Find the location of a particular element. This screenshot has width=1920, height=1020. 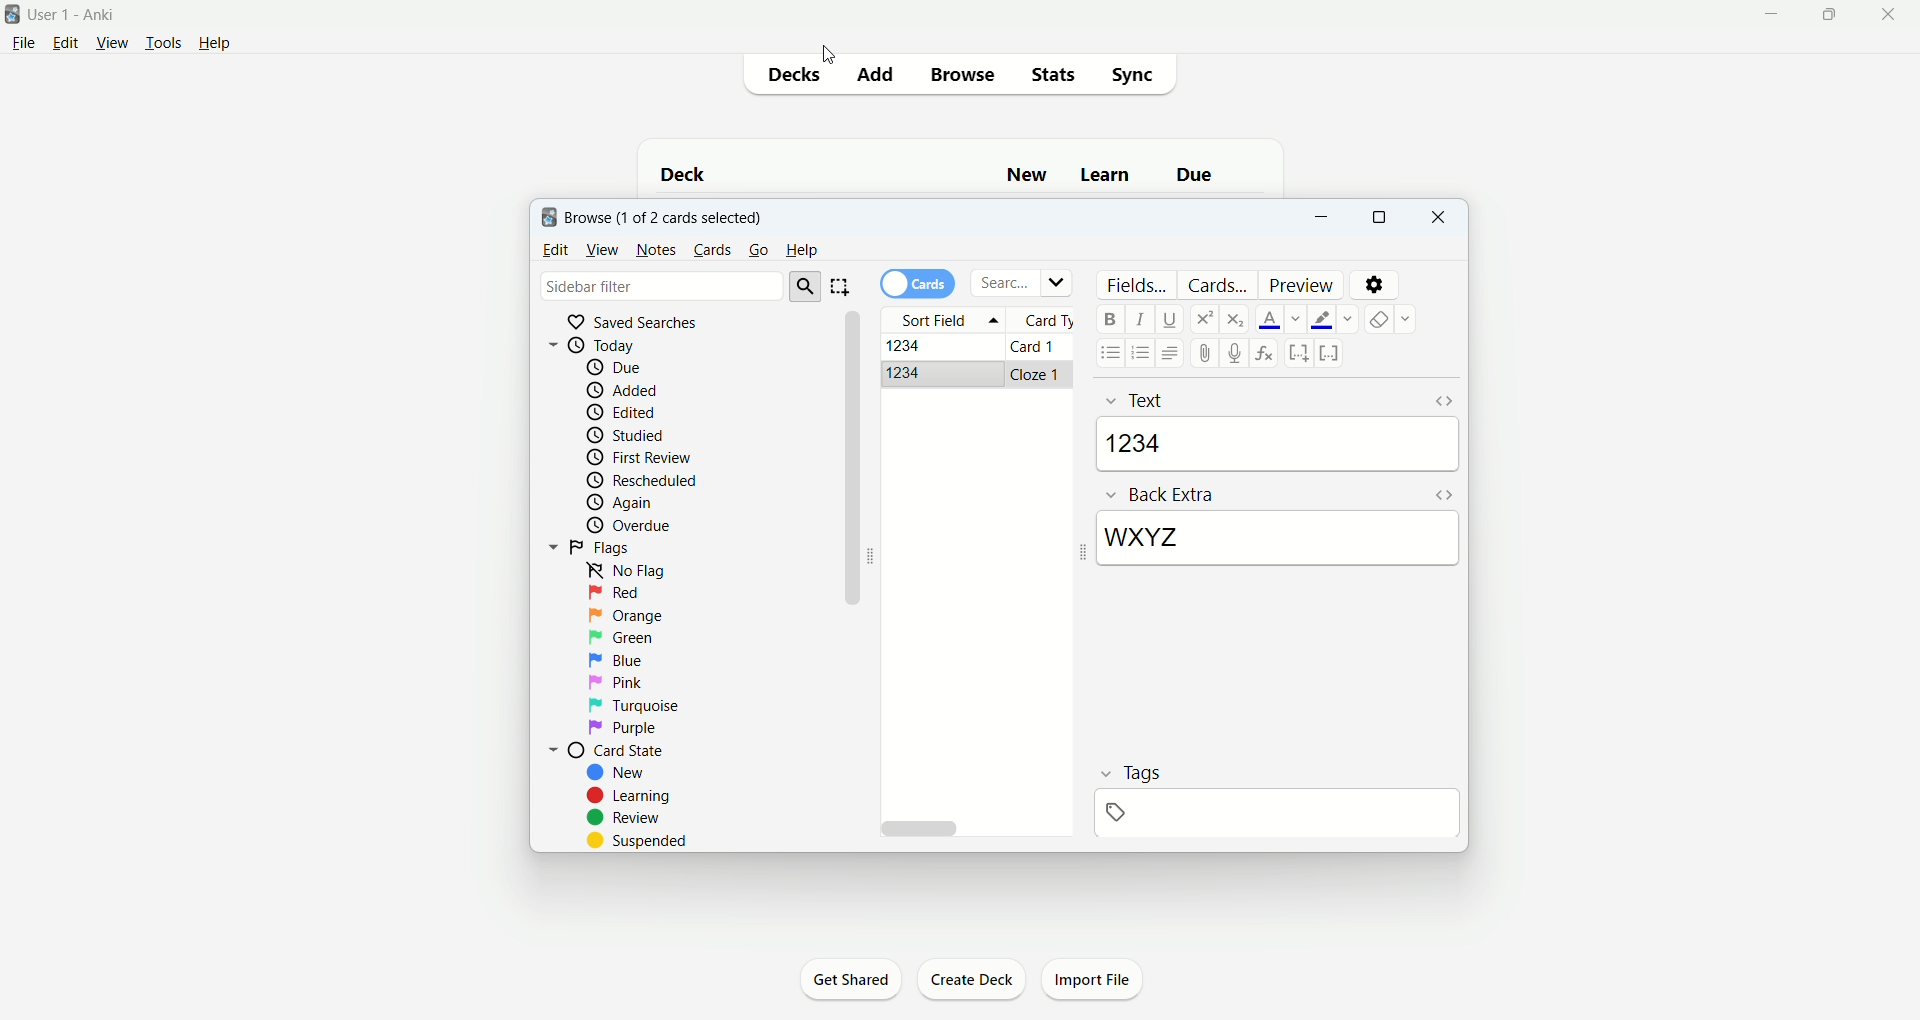

cloze deletion (new card) is located at coordinates (1299, 353).